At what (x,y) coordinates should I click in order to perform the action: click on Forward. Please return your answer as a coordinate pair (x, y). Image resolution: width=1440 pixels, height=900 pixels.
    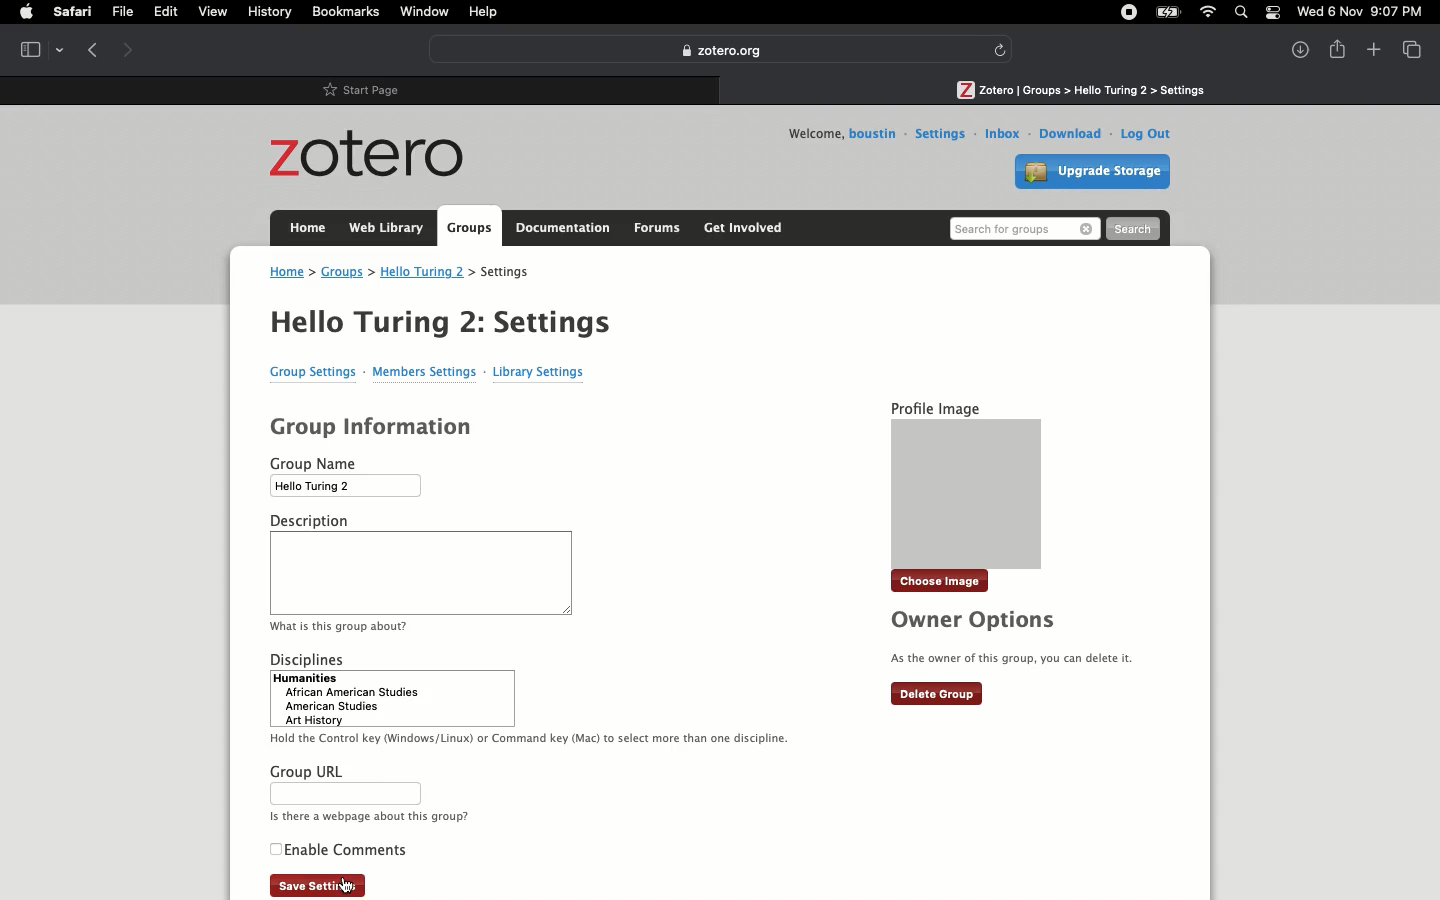
    Looking at the image, I should click on (128, 48).